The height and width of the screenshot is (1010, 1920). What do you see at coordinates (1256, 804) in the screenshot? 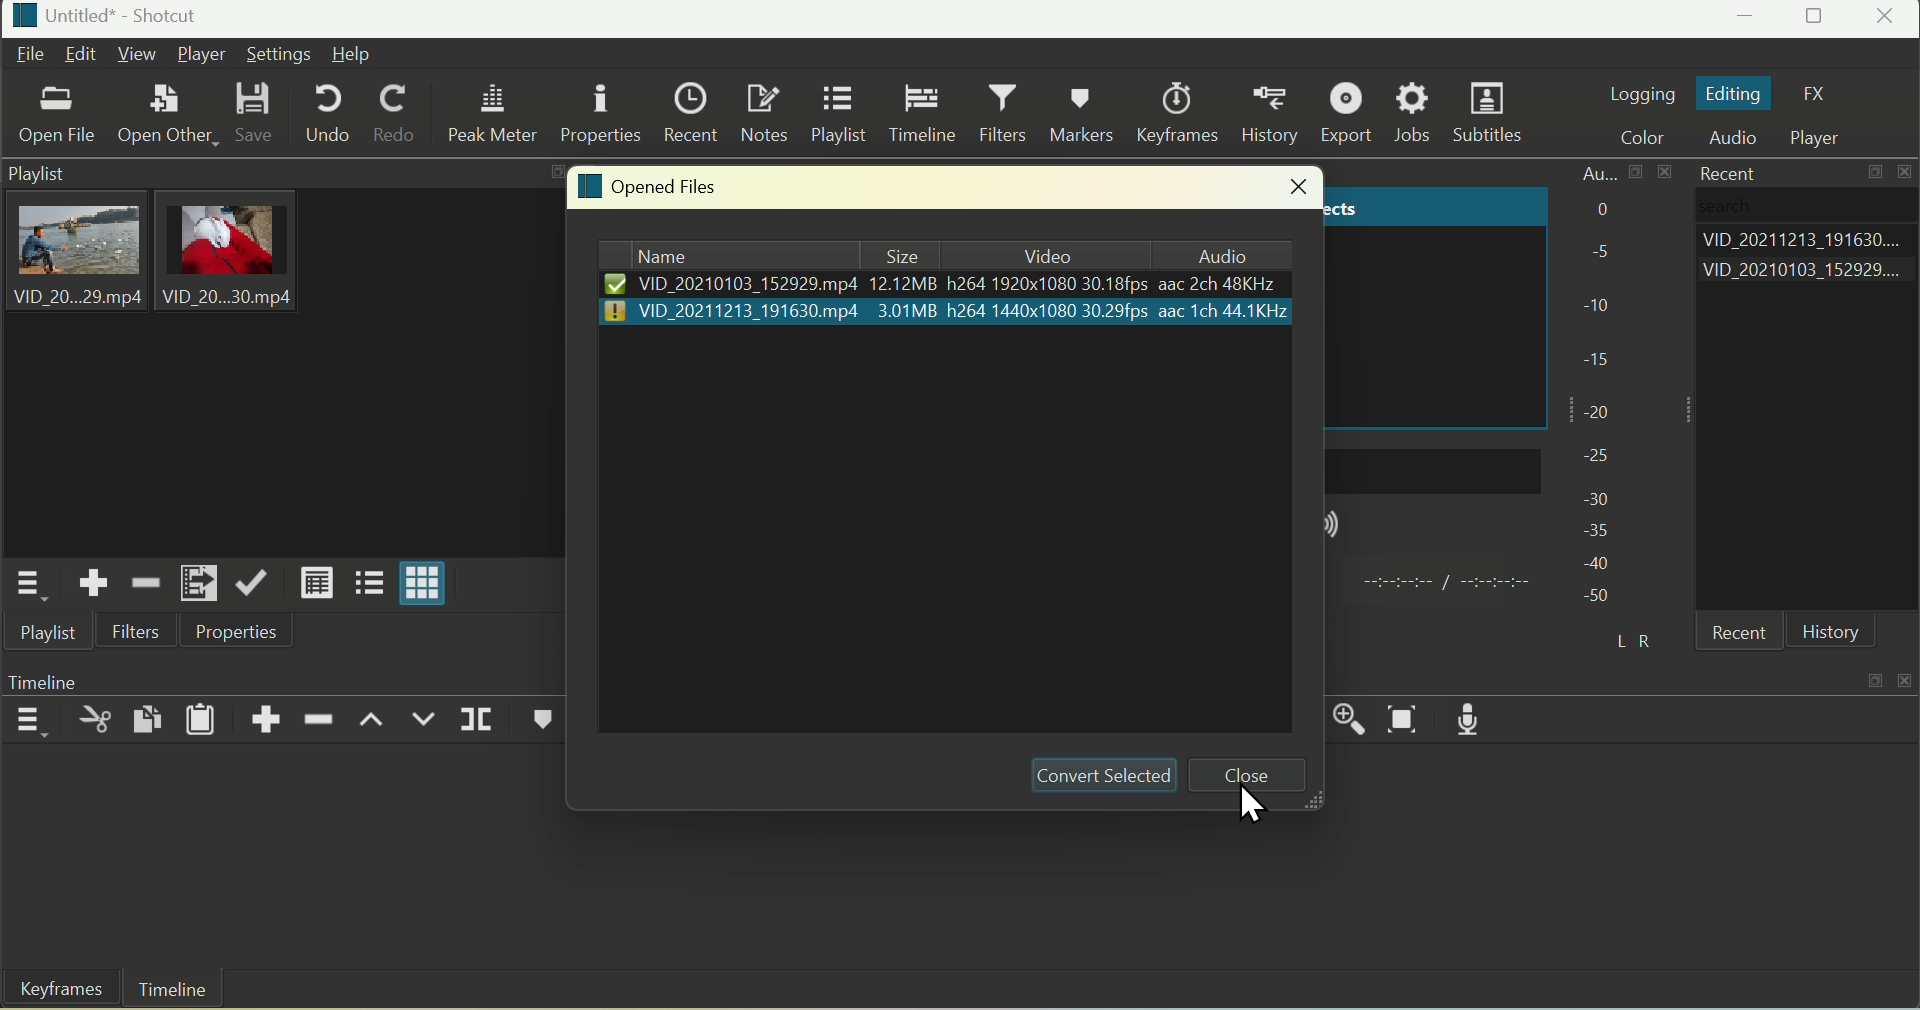
I see `cursor` at bounding box center [1256, 804].